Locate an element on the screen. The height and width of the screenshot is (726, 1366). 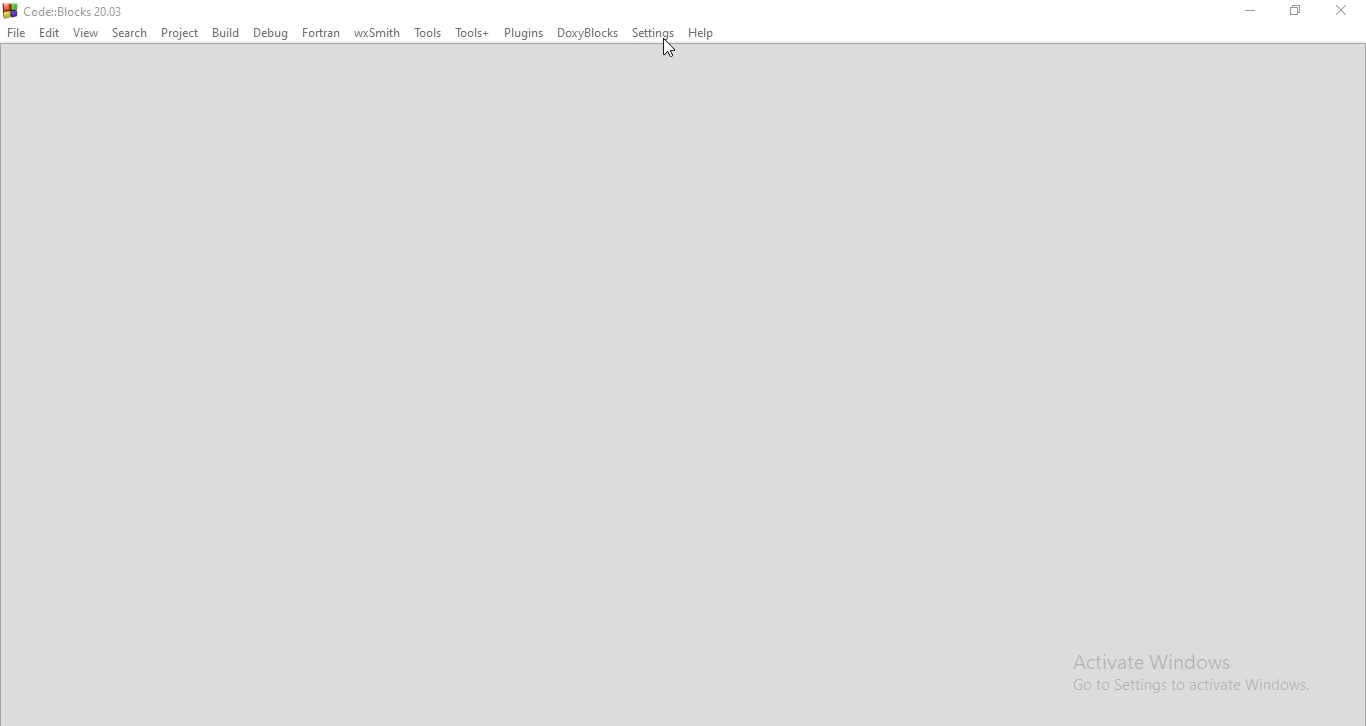
Activate Windows Go to settings to Activate Windows is located at coordinates (1198, 677).